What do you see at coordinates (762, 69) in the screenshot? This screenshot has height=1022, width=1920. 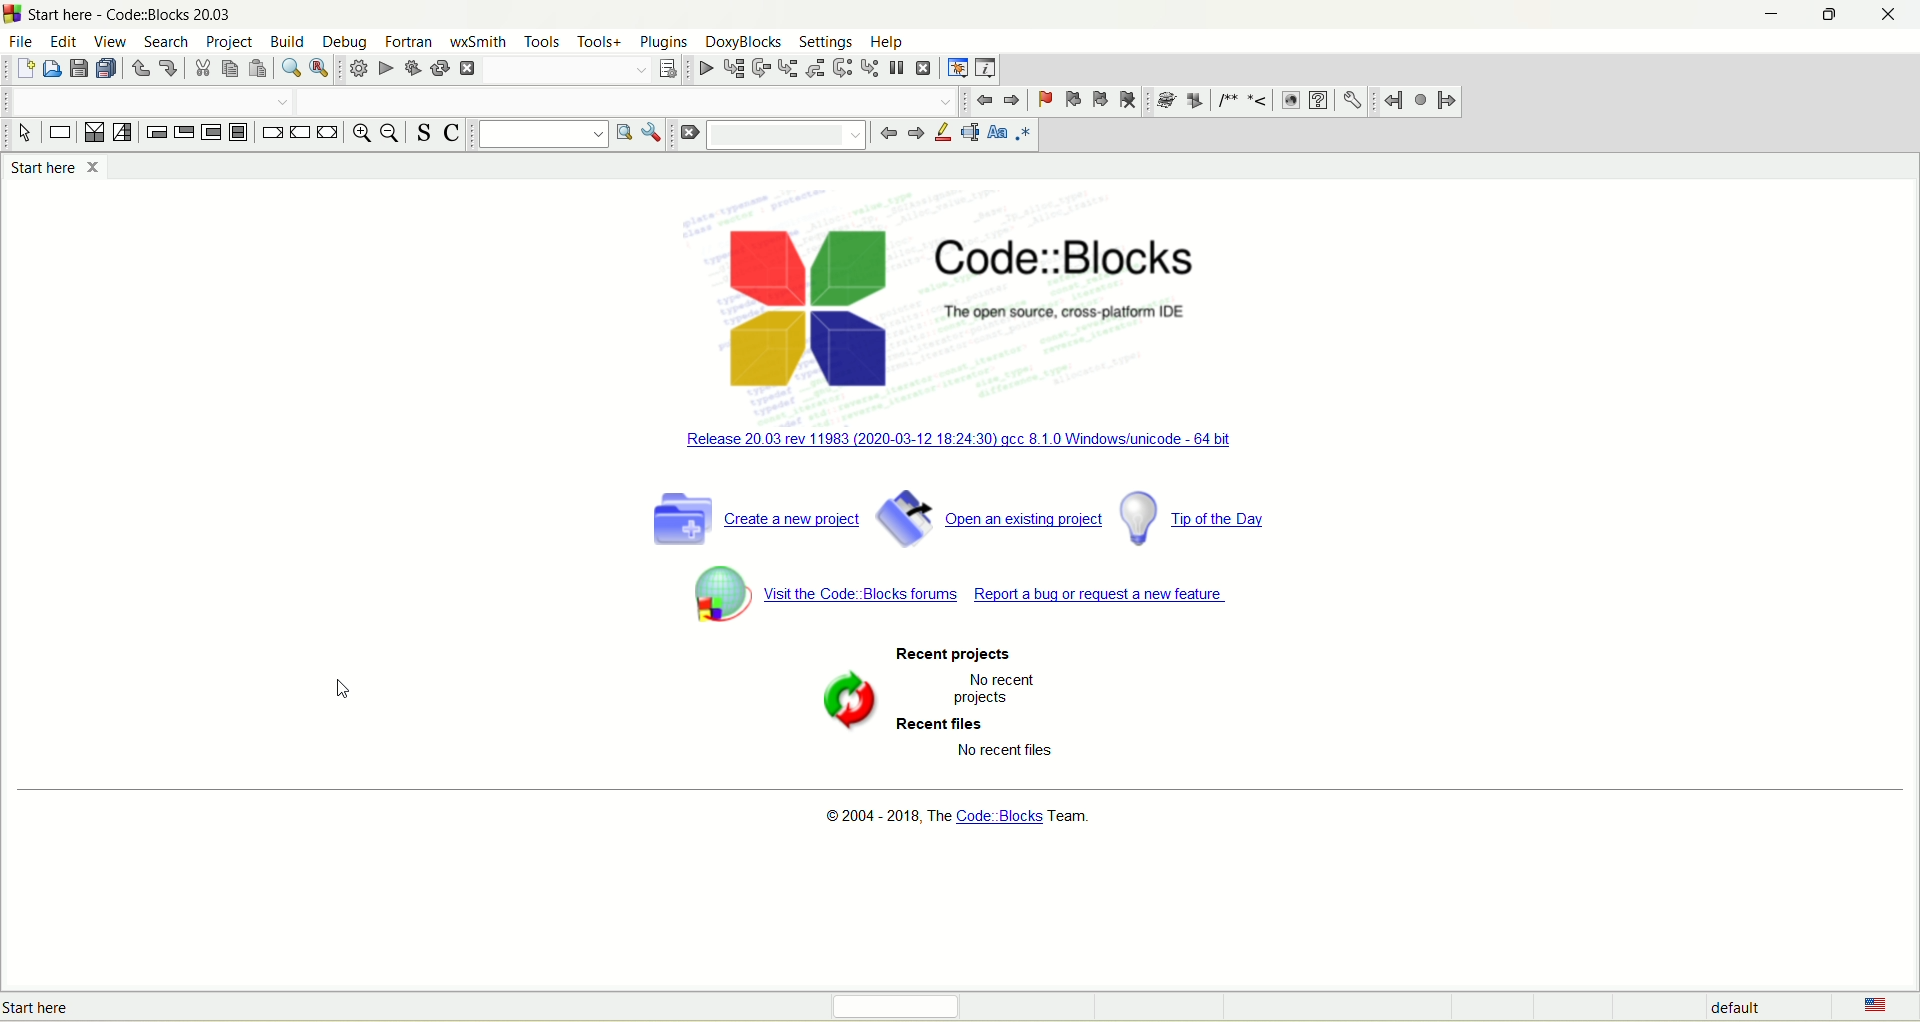 I see `next line` at bounding box center [762, 69].